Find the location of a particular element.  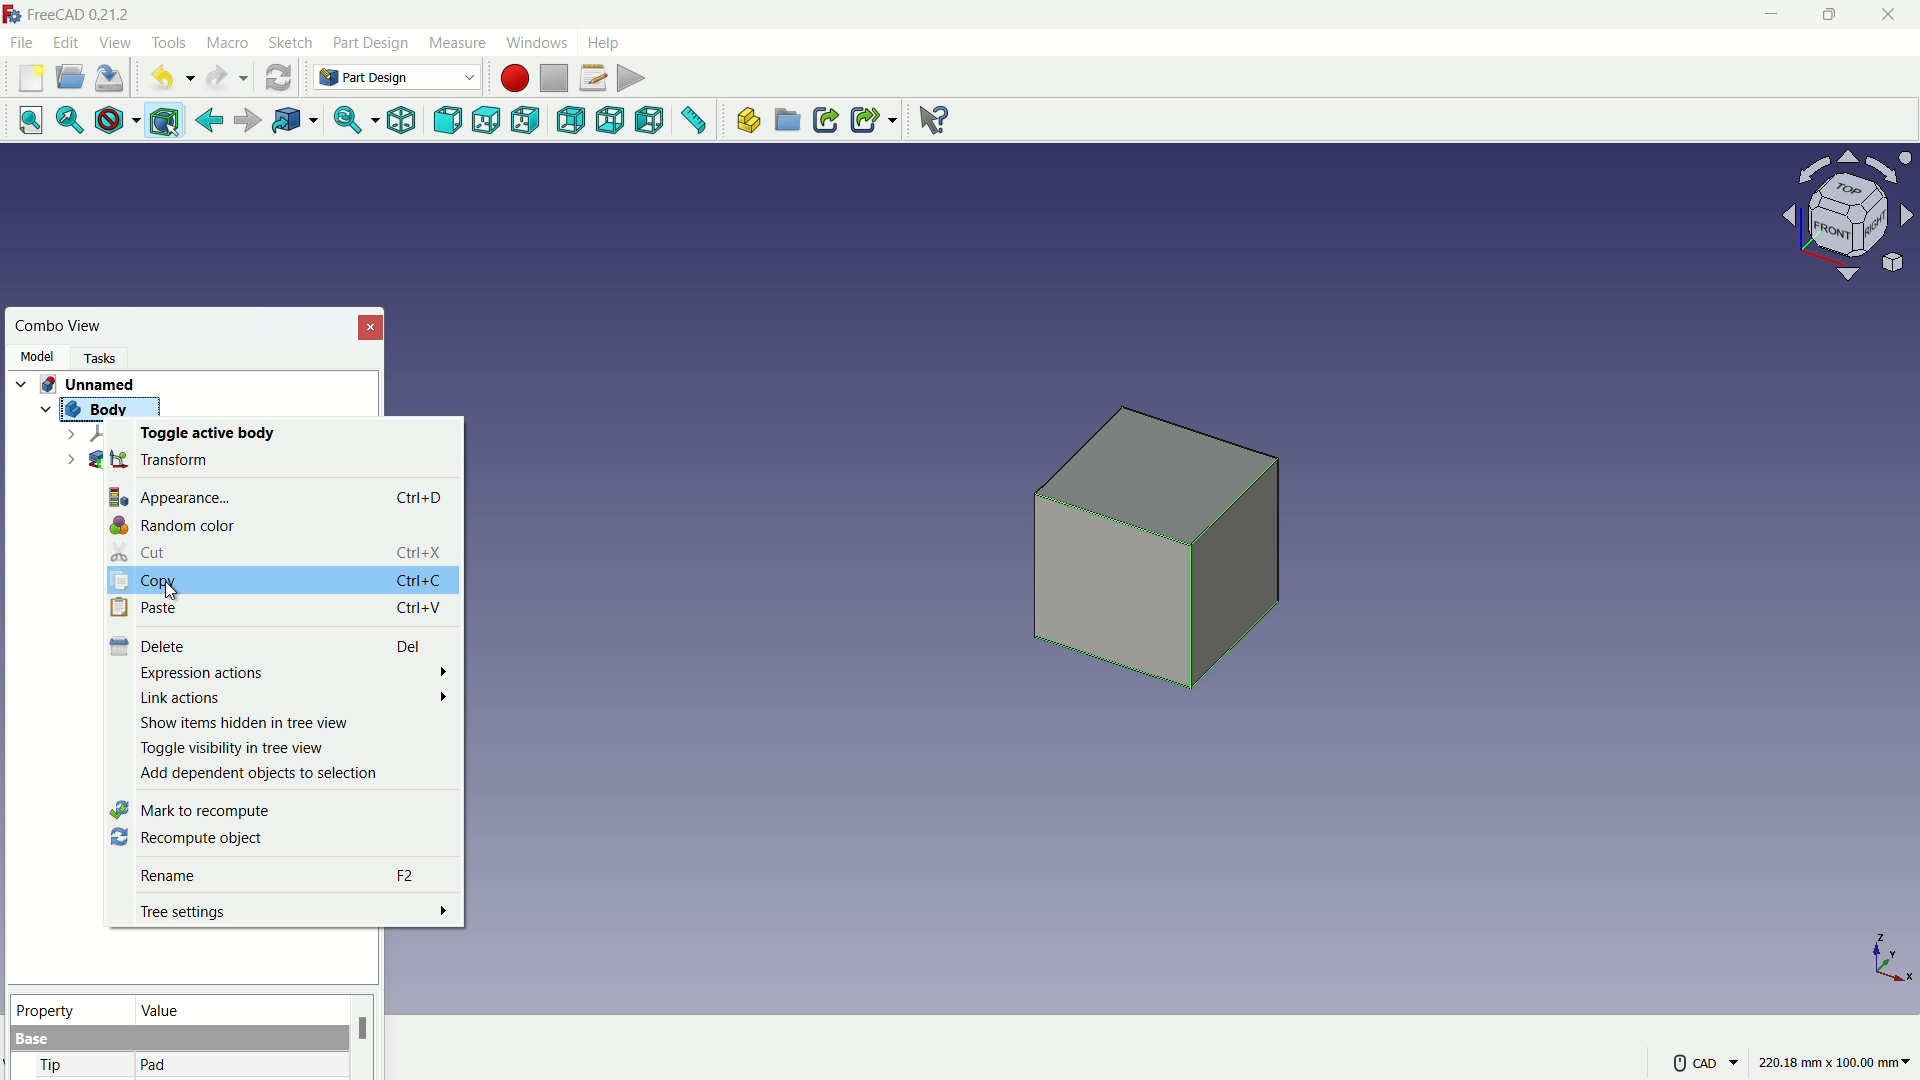

Unnamed is located at coordinates (95, 382).